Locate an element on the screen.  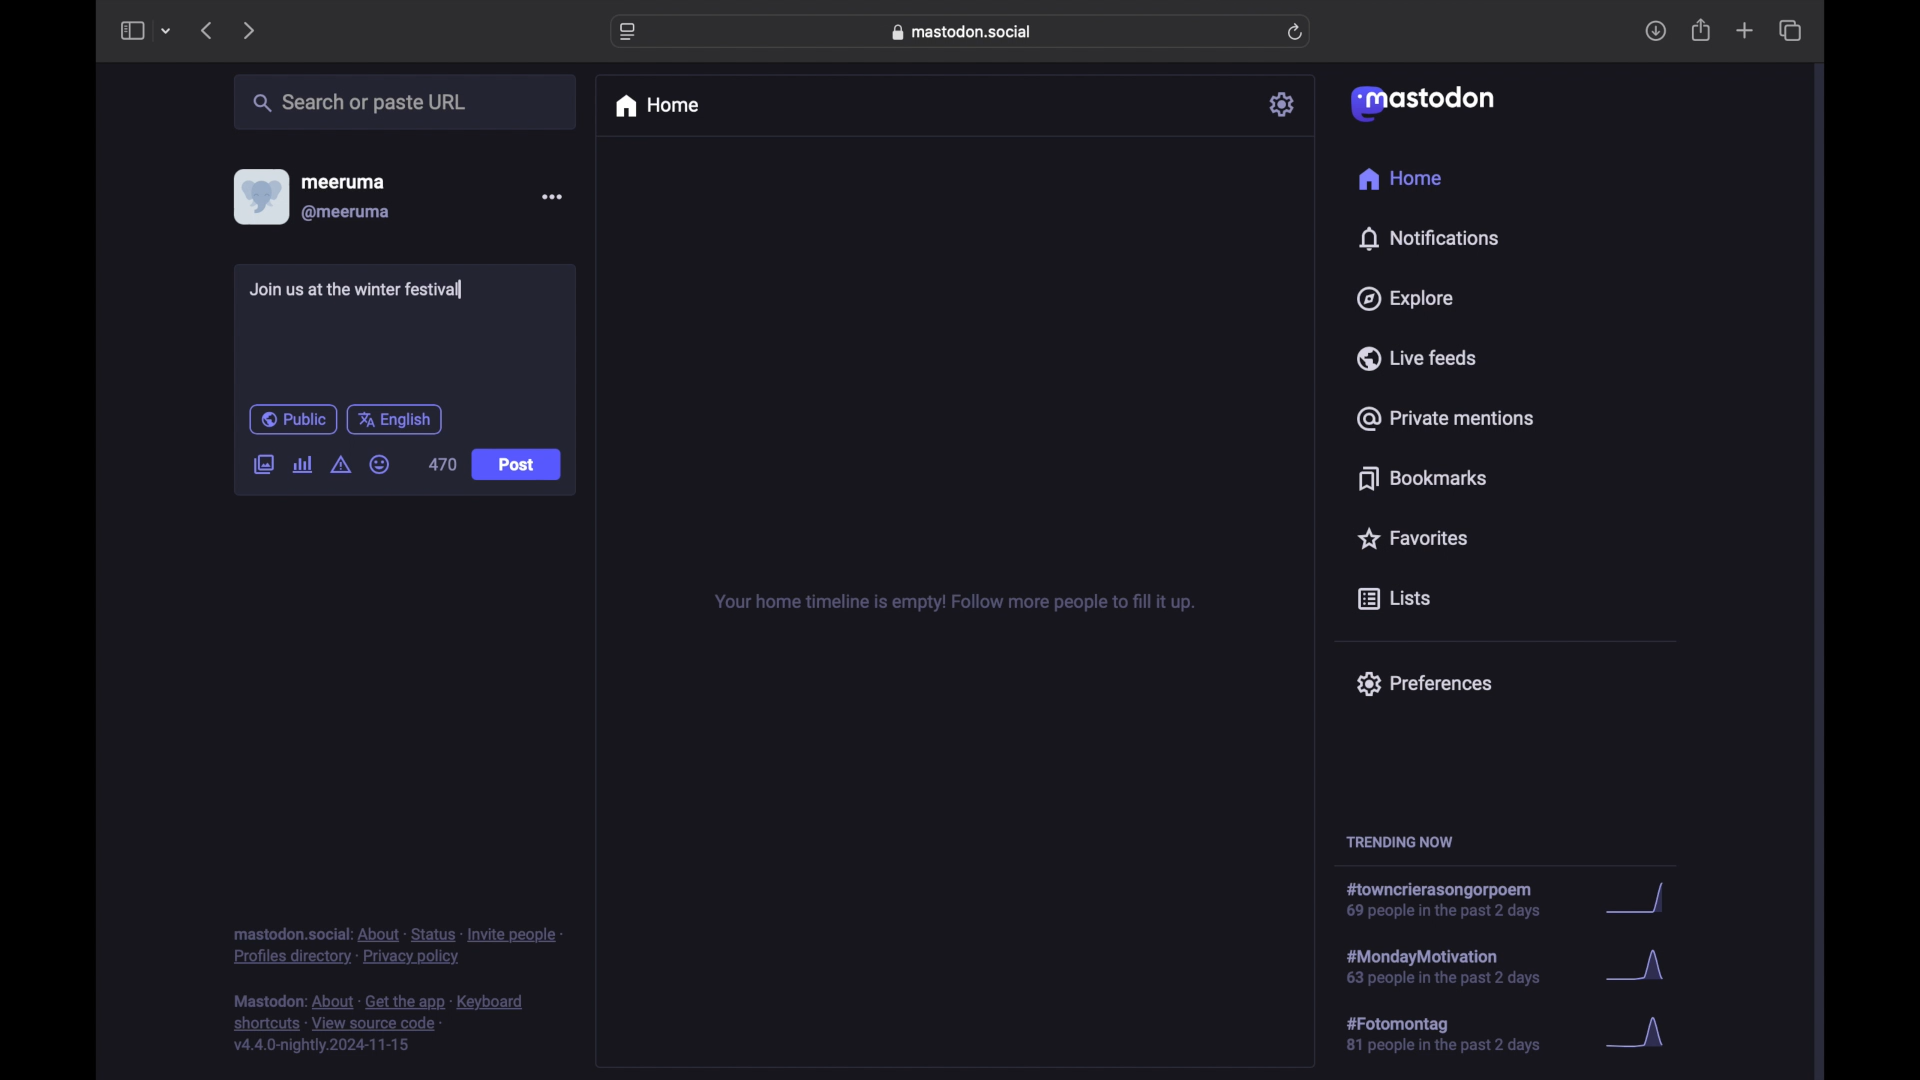
meeruma is located at coordinates (343, 181).